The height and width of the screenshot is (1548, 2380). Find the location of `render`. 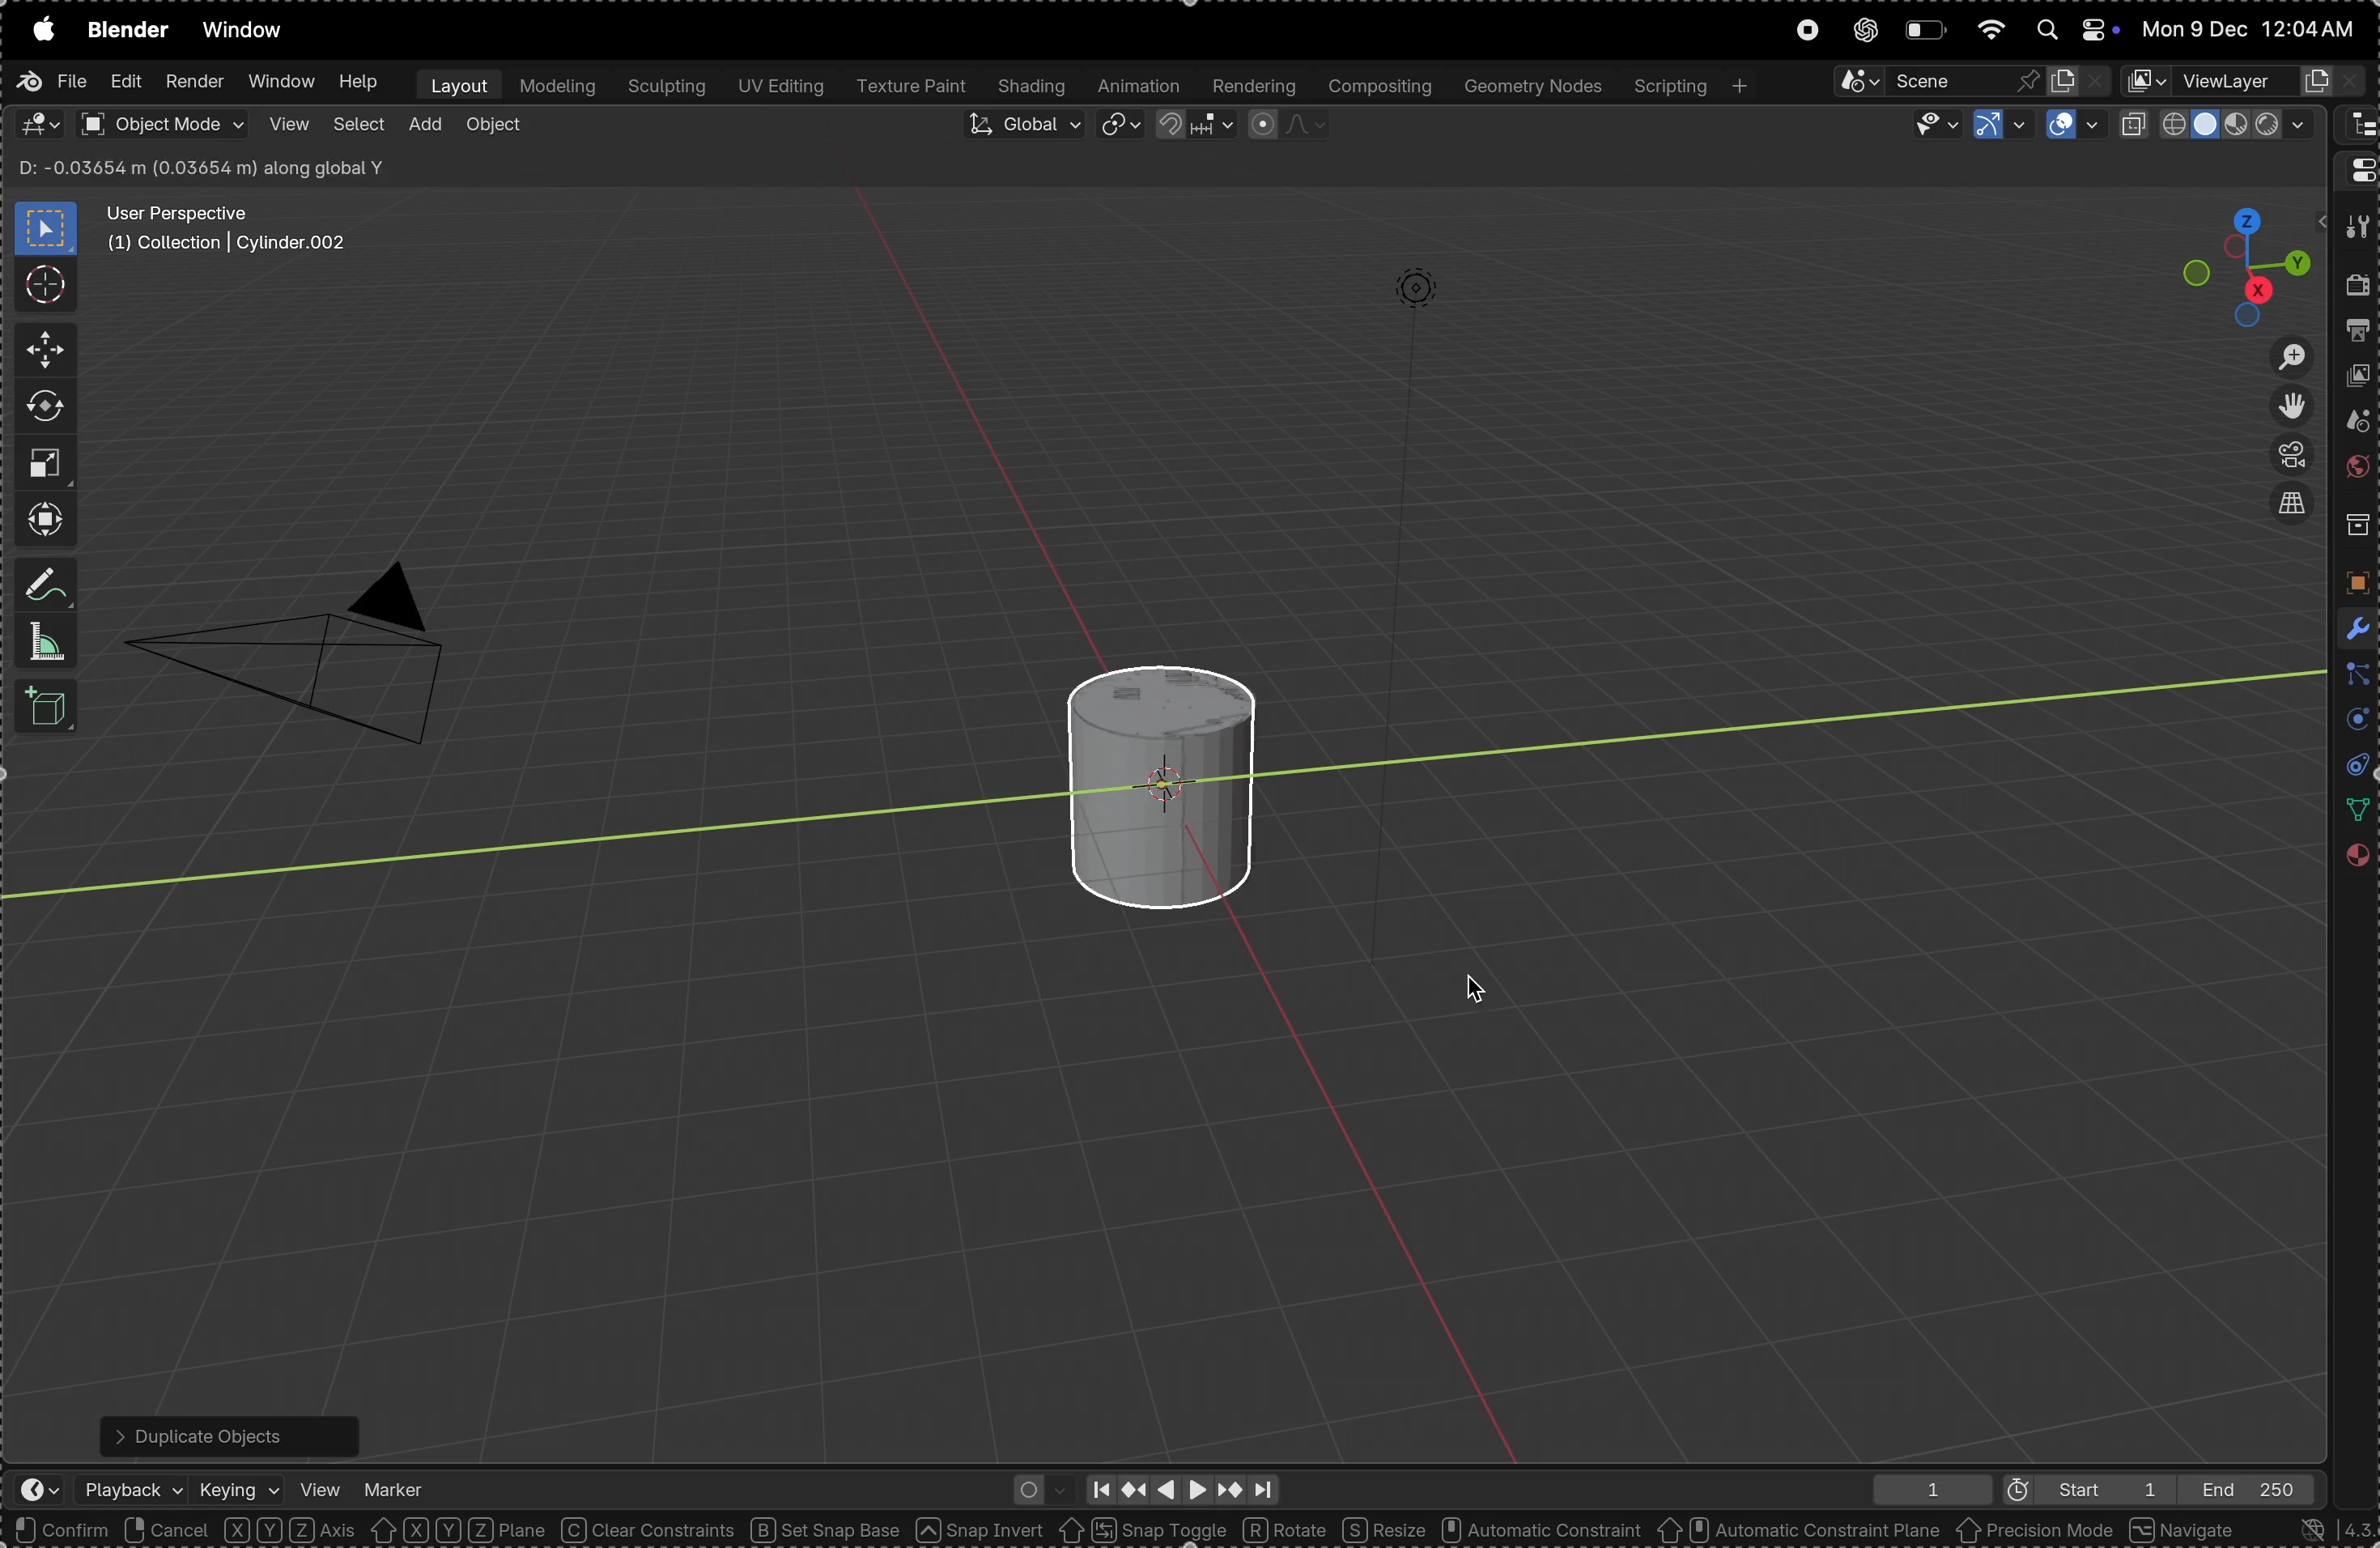

render is located at coordinates (2358, 290).